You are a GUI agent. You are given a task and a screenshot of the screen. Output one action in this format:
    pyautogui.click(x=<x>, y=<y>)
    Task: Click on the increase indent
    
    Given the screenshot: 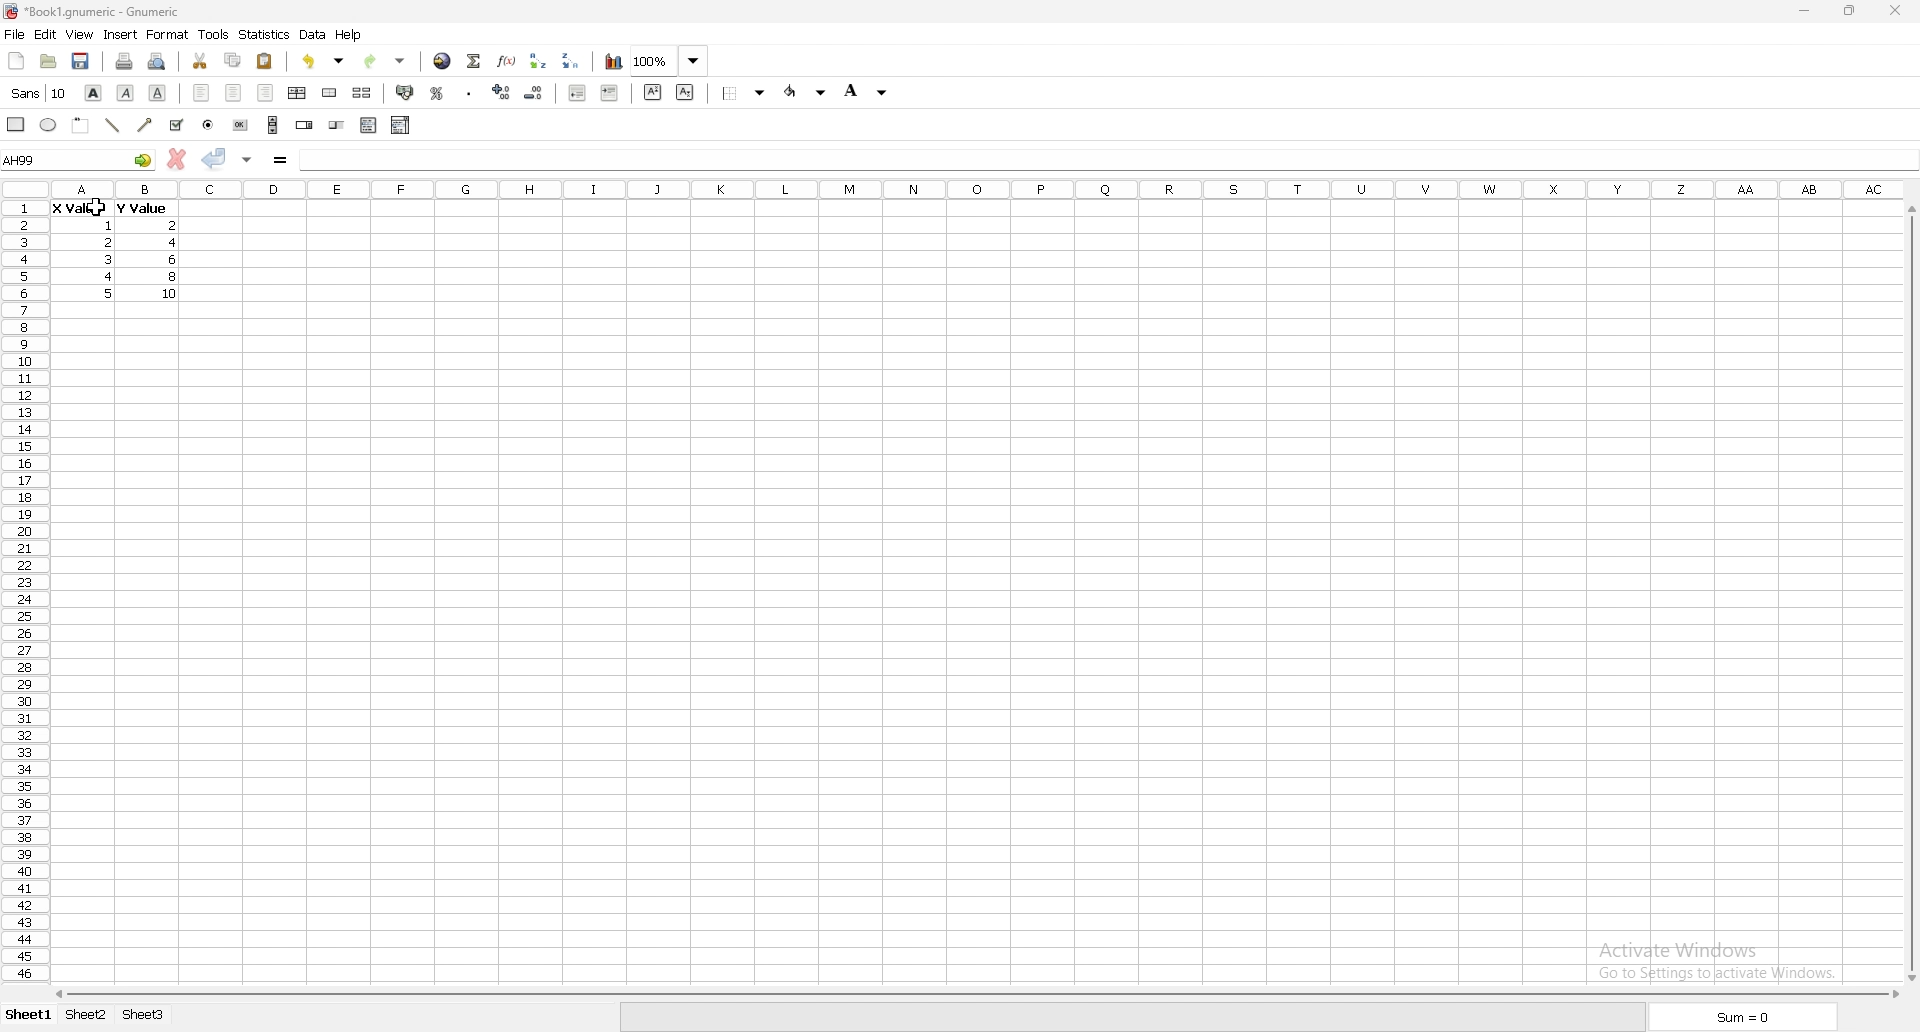 What is the action you would take?
    pyautogui.click(x=610, y=92)
    